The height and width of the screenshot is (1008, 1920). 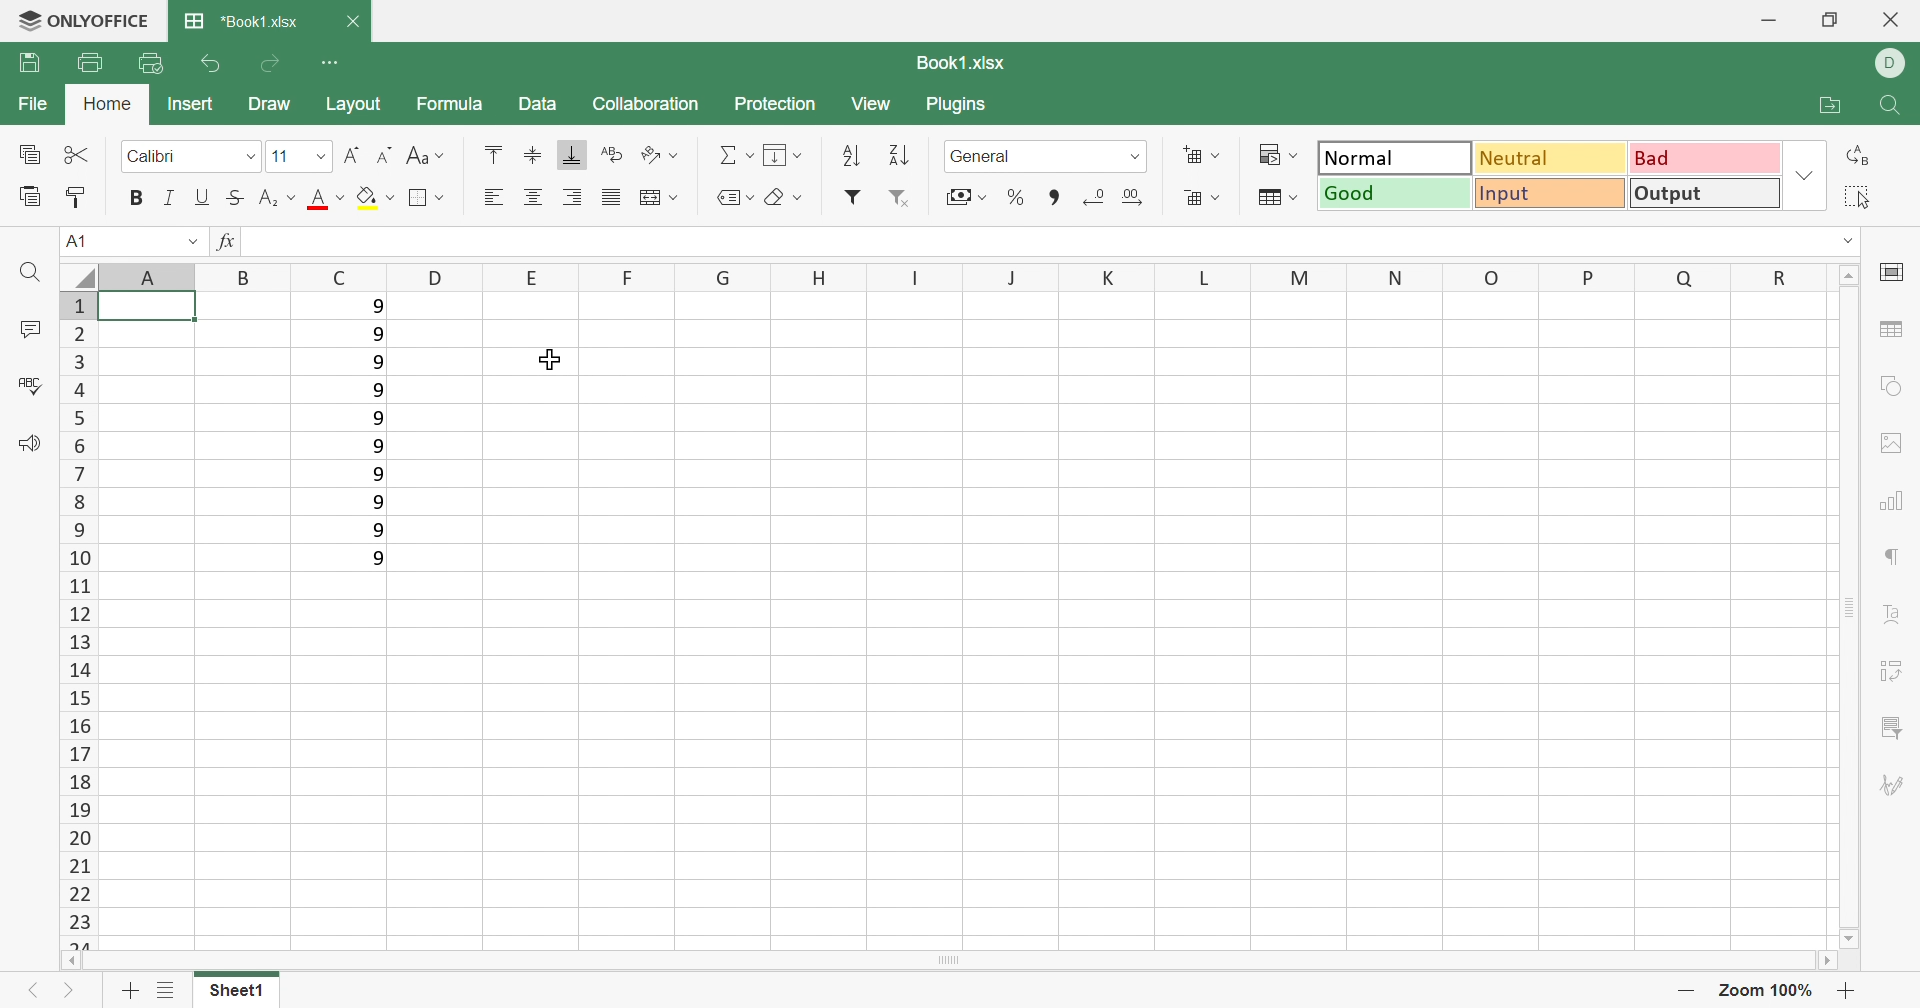 What do you see at coordinates (1768, 991) in the screenshot?
I see `Zoom 100%` at bounding box center [1768, 991].